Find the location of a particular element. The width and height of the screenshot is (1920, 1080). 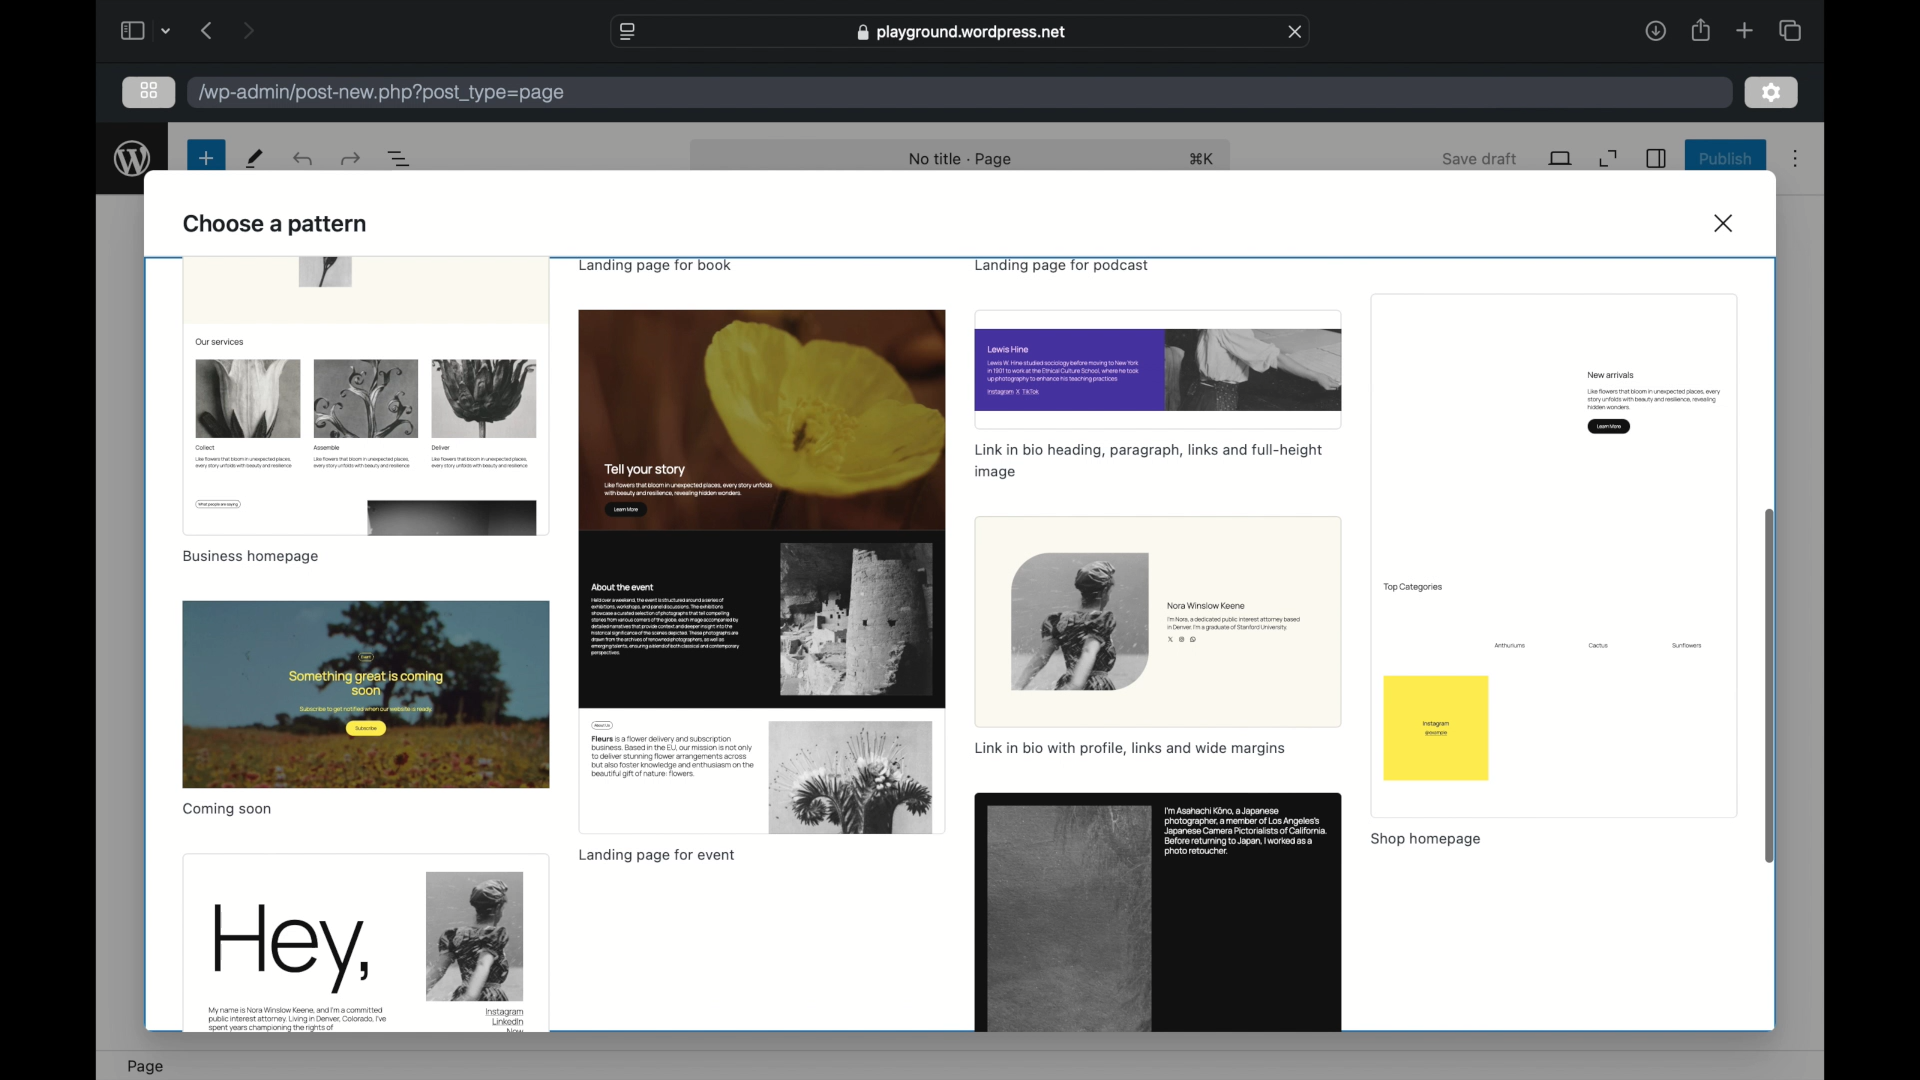

shortcut is located at coordinates (1202, 159).